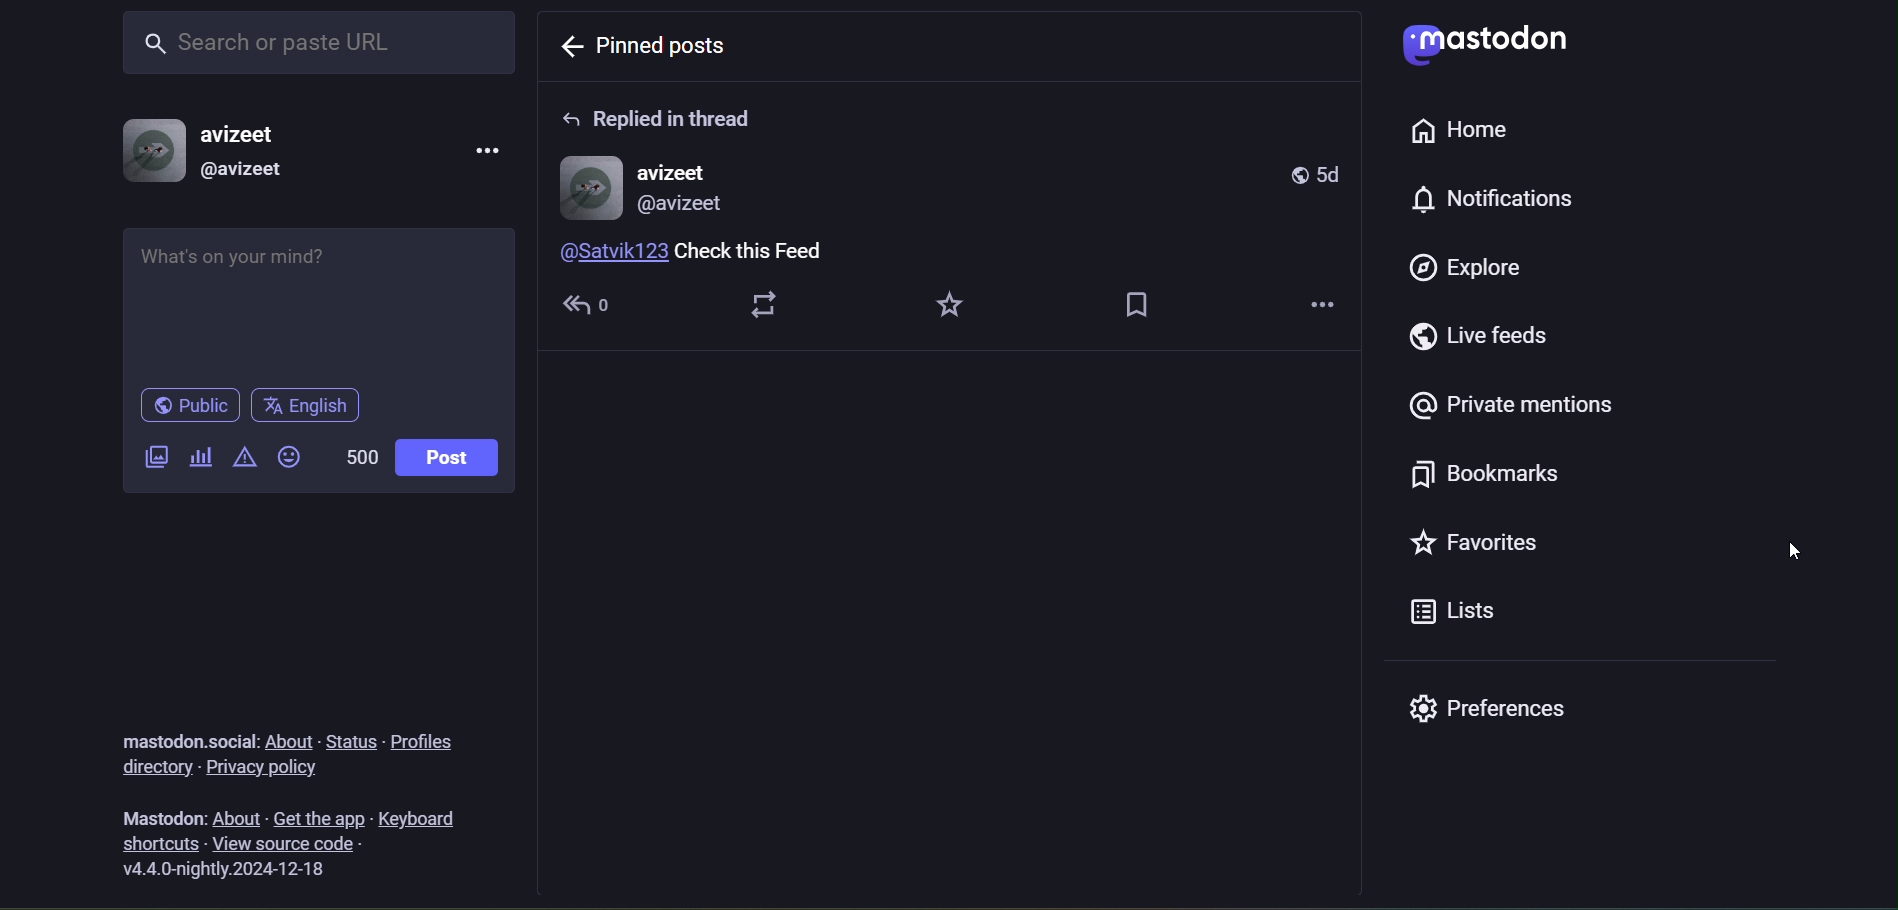 This screenshot has width=1898, height=910. Describe the element at coordinates (305, 406) in the screenshot. I see `language` at that location.